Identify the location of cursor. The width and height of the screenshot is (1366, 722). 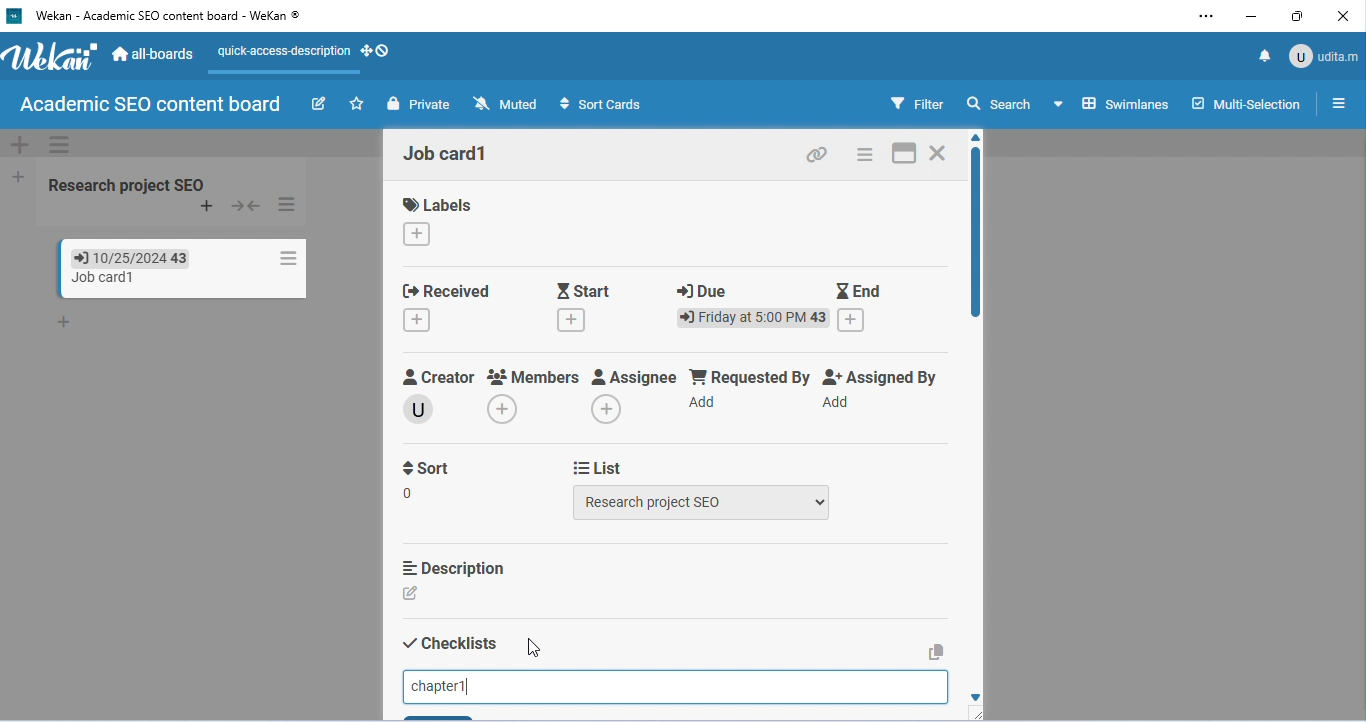
(530, 649).